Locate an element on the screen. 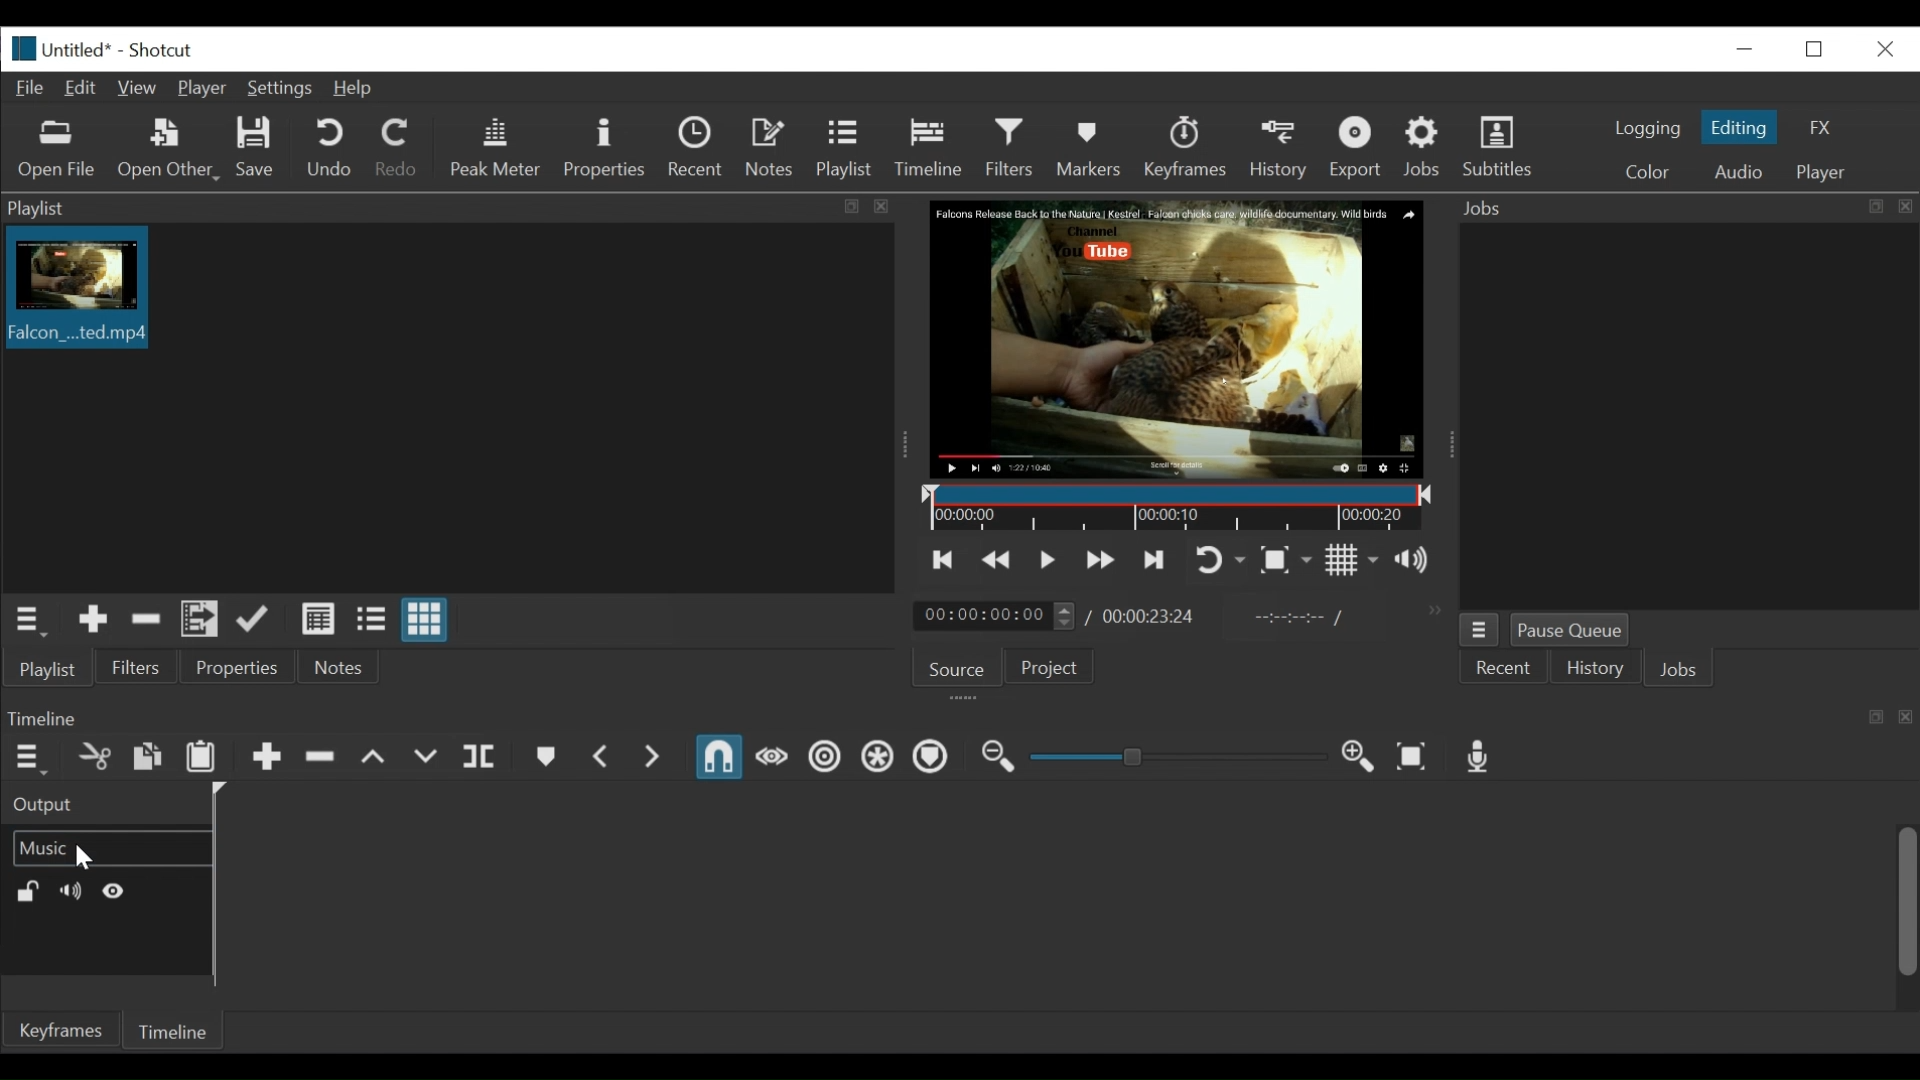 Image resolution: width=1920 pixels, height=1080 pixels. Playlist is located at coordinates (51, 670).